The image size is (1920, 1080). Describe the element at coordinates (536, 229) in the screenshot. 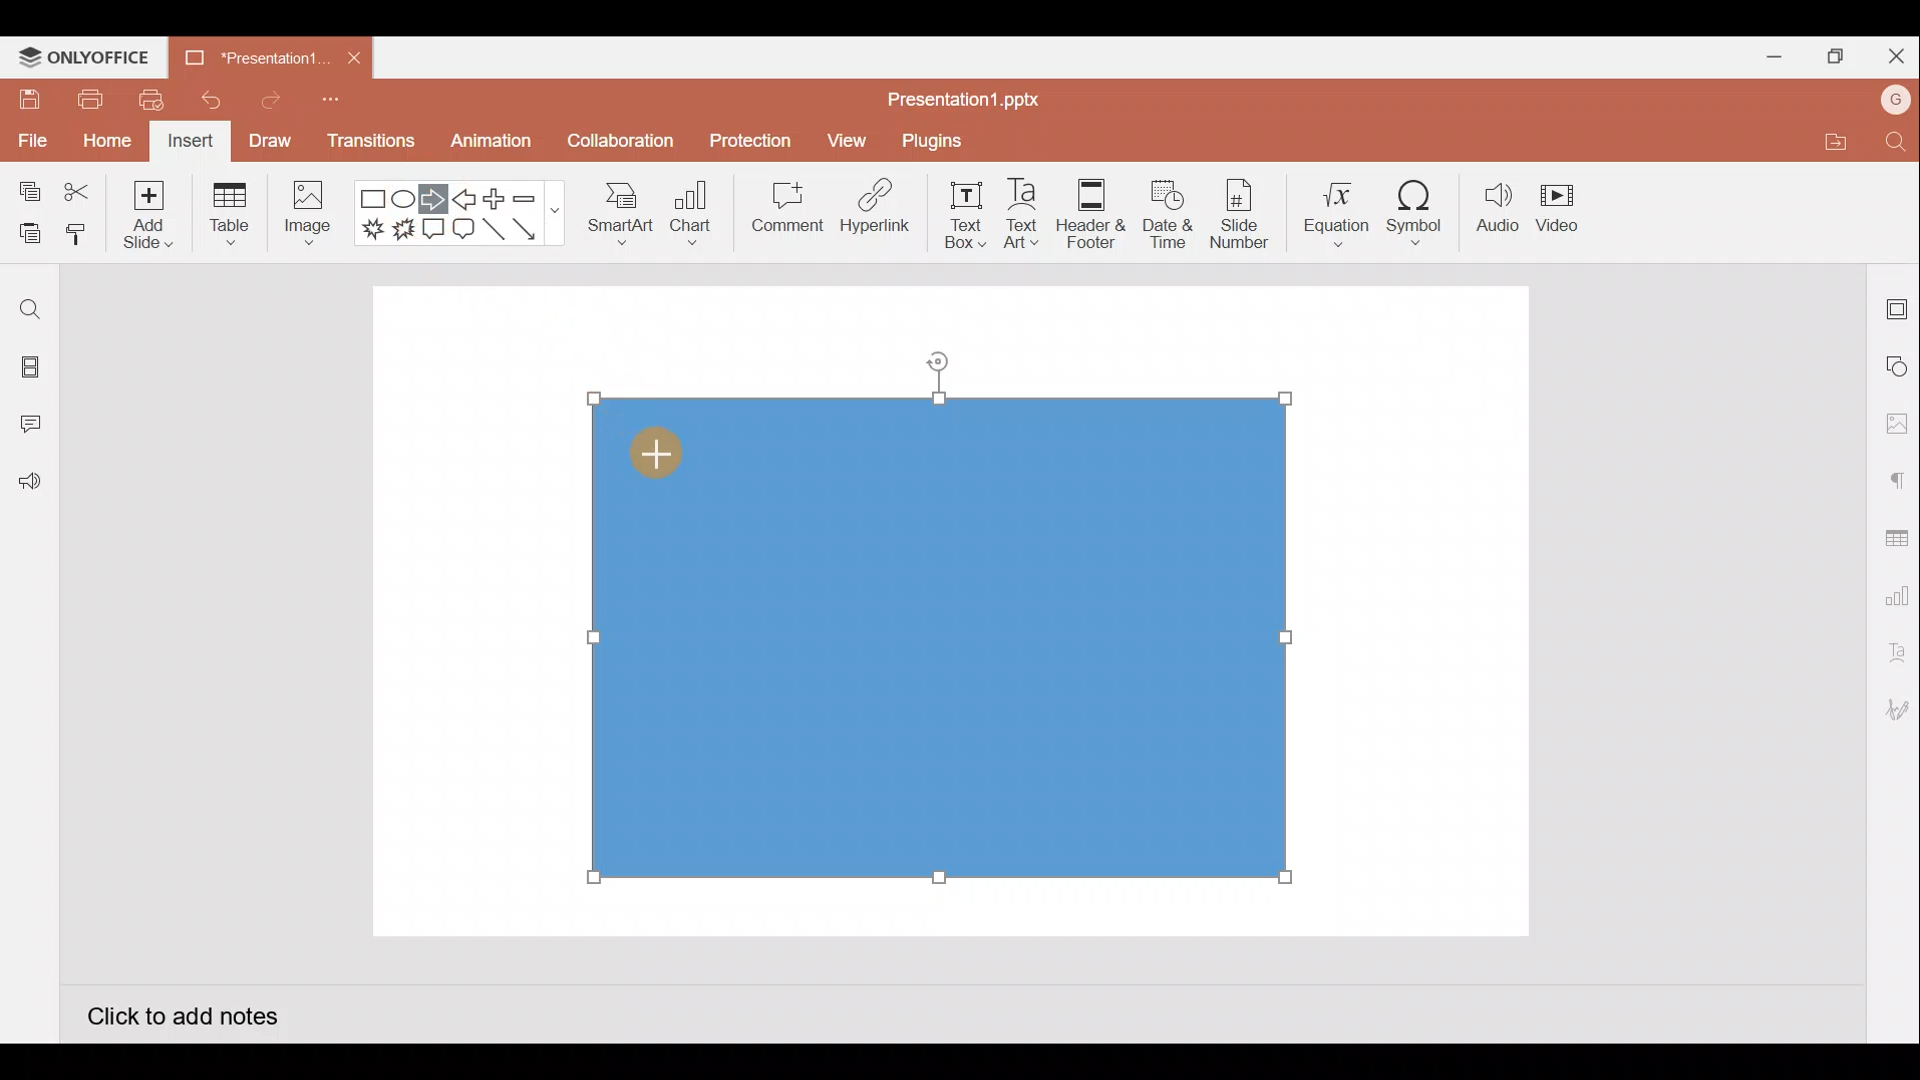

I see `Arrow` at that location.